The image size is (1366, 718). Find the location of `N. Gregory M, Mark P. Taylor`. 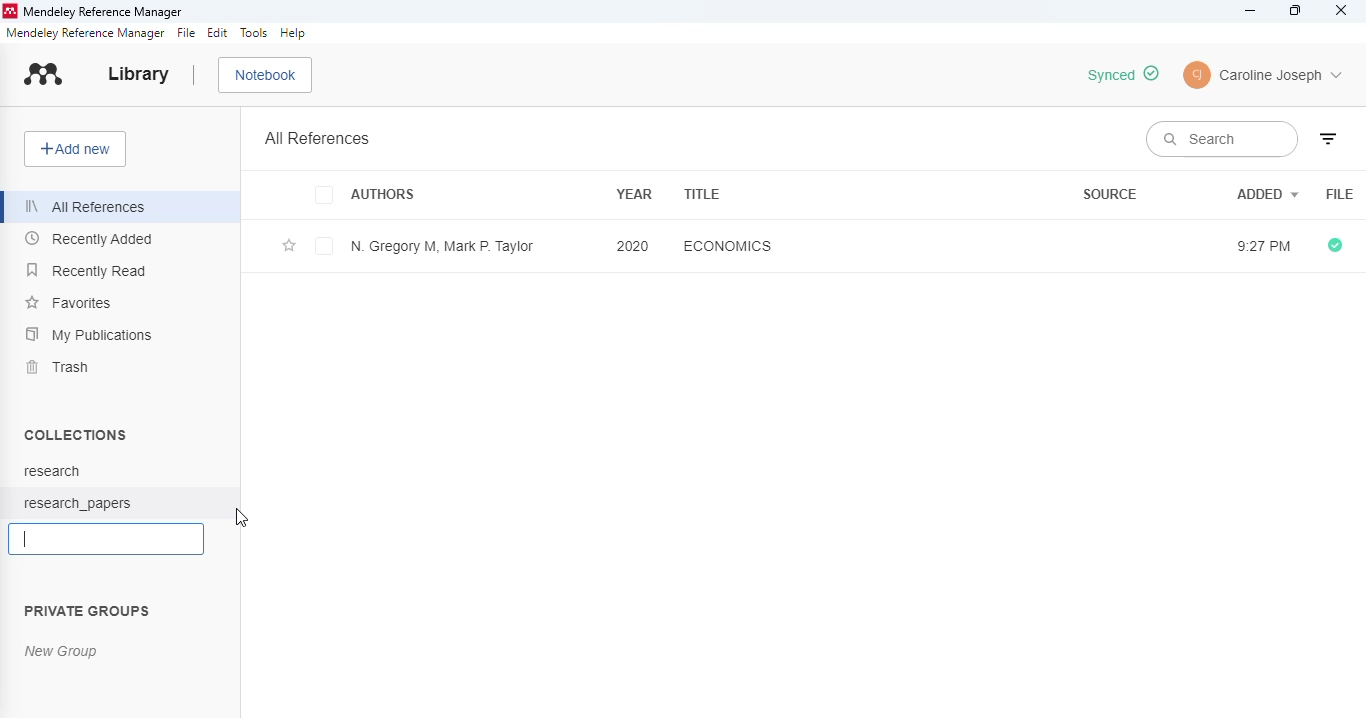

N. Gregory M, Mark P. Taylor is located at coordinates (442, 246).